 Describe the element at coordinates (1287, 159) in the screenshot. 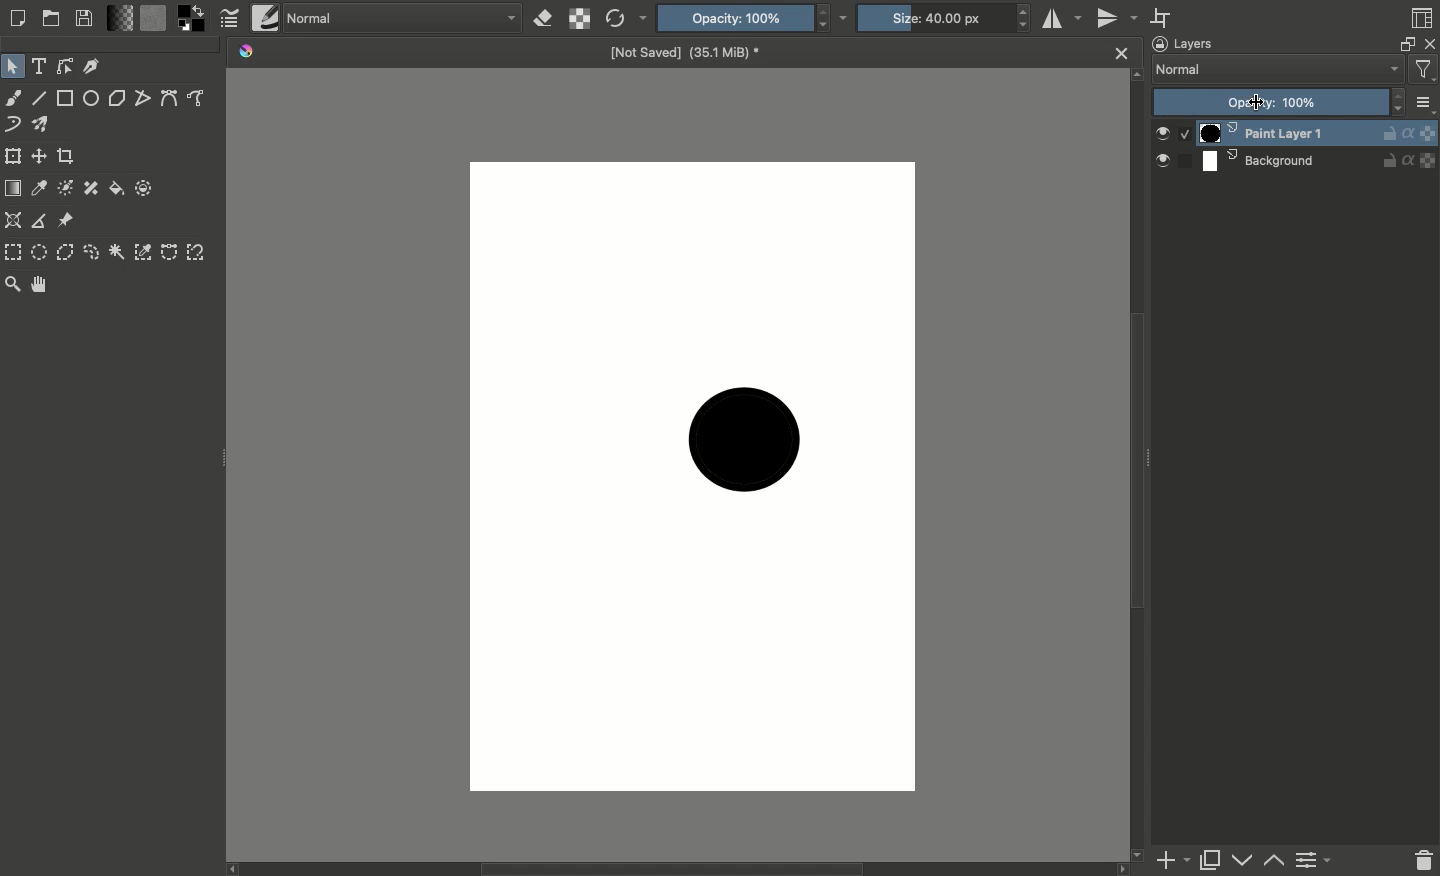

I see `Background` at that location.